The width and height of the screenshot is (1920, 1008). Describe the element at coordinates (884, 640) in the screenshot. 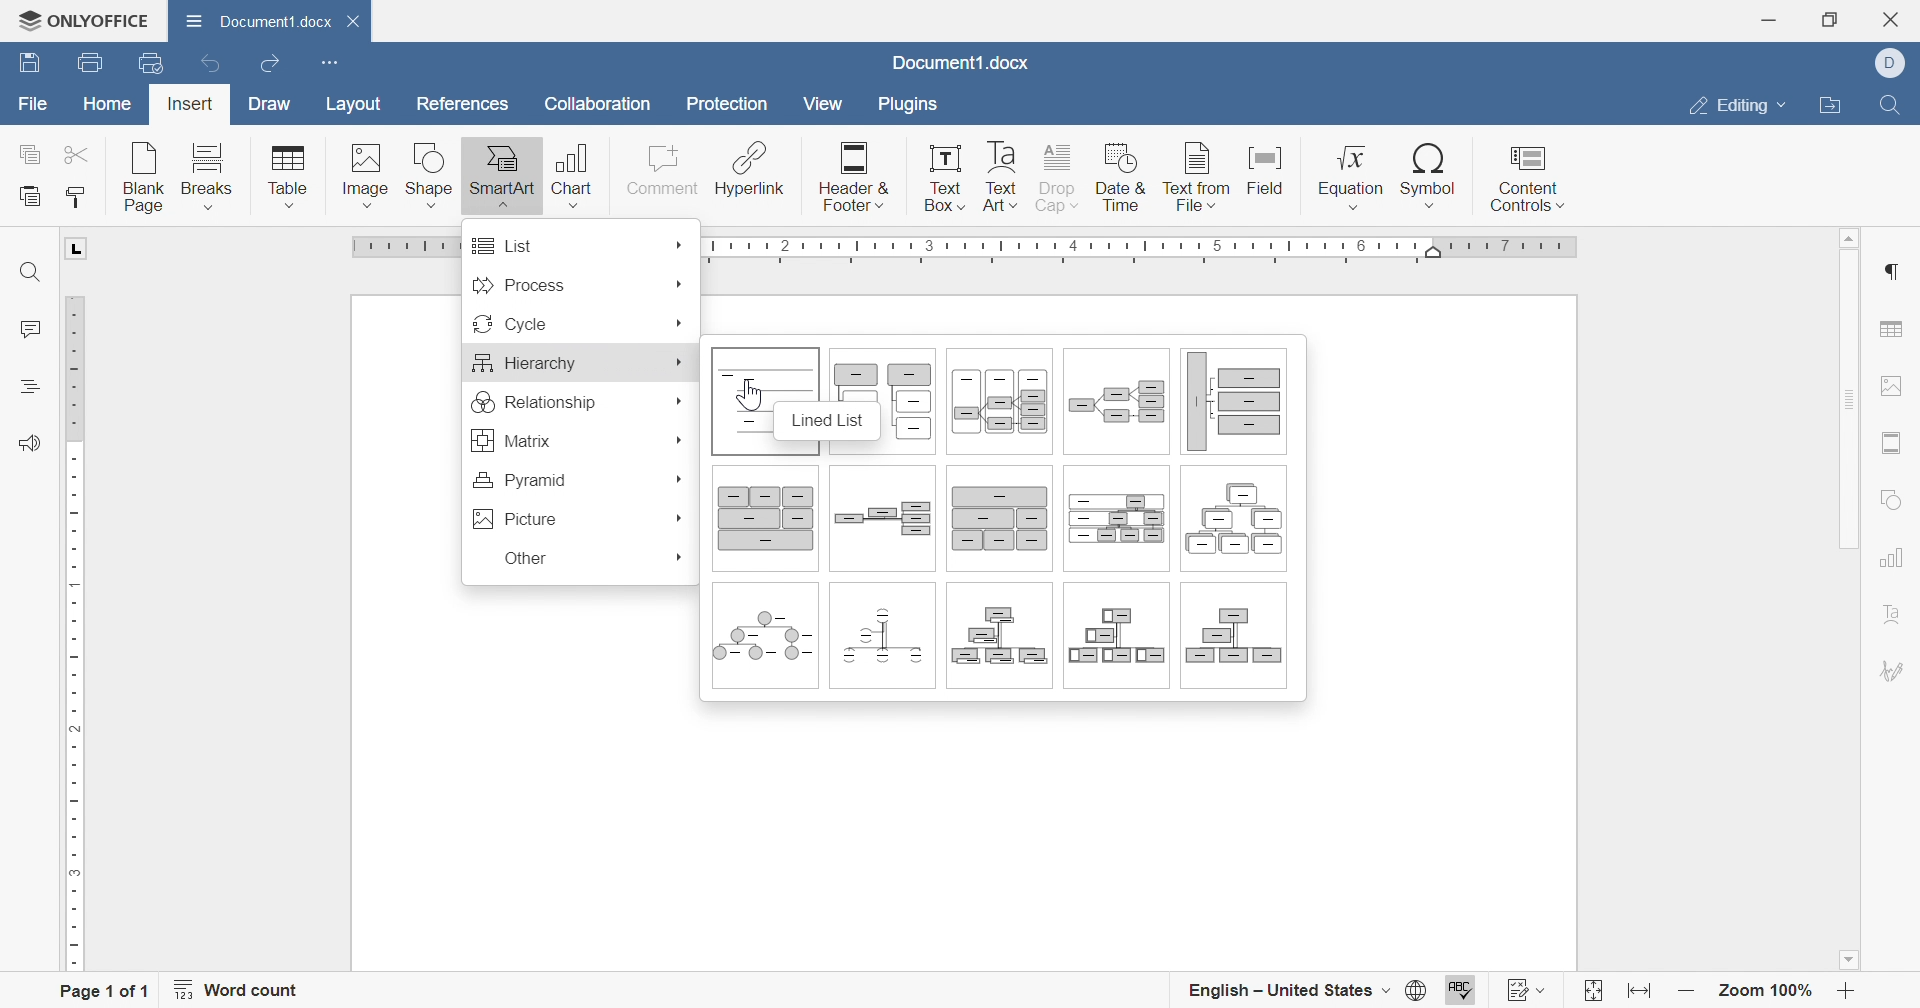

I see `Half circle organization chart` at that location.